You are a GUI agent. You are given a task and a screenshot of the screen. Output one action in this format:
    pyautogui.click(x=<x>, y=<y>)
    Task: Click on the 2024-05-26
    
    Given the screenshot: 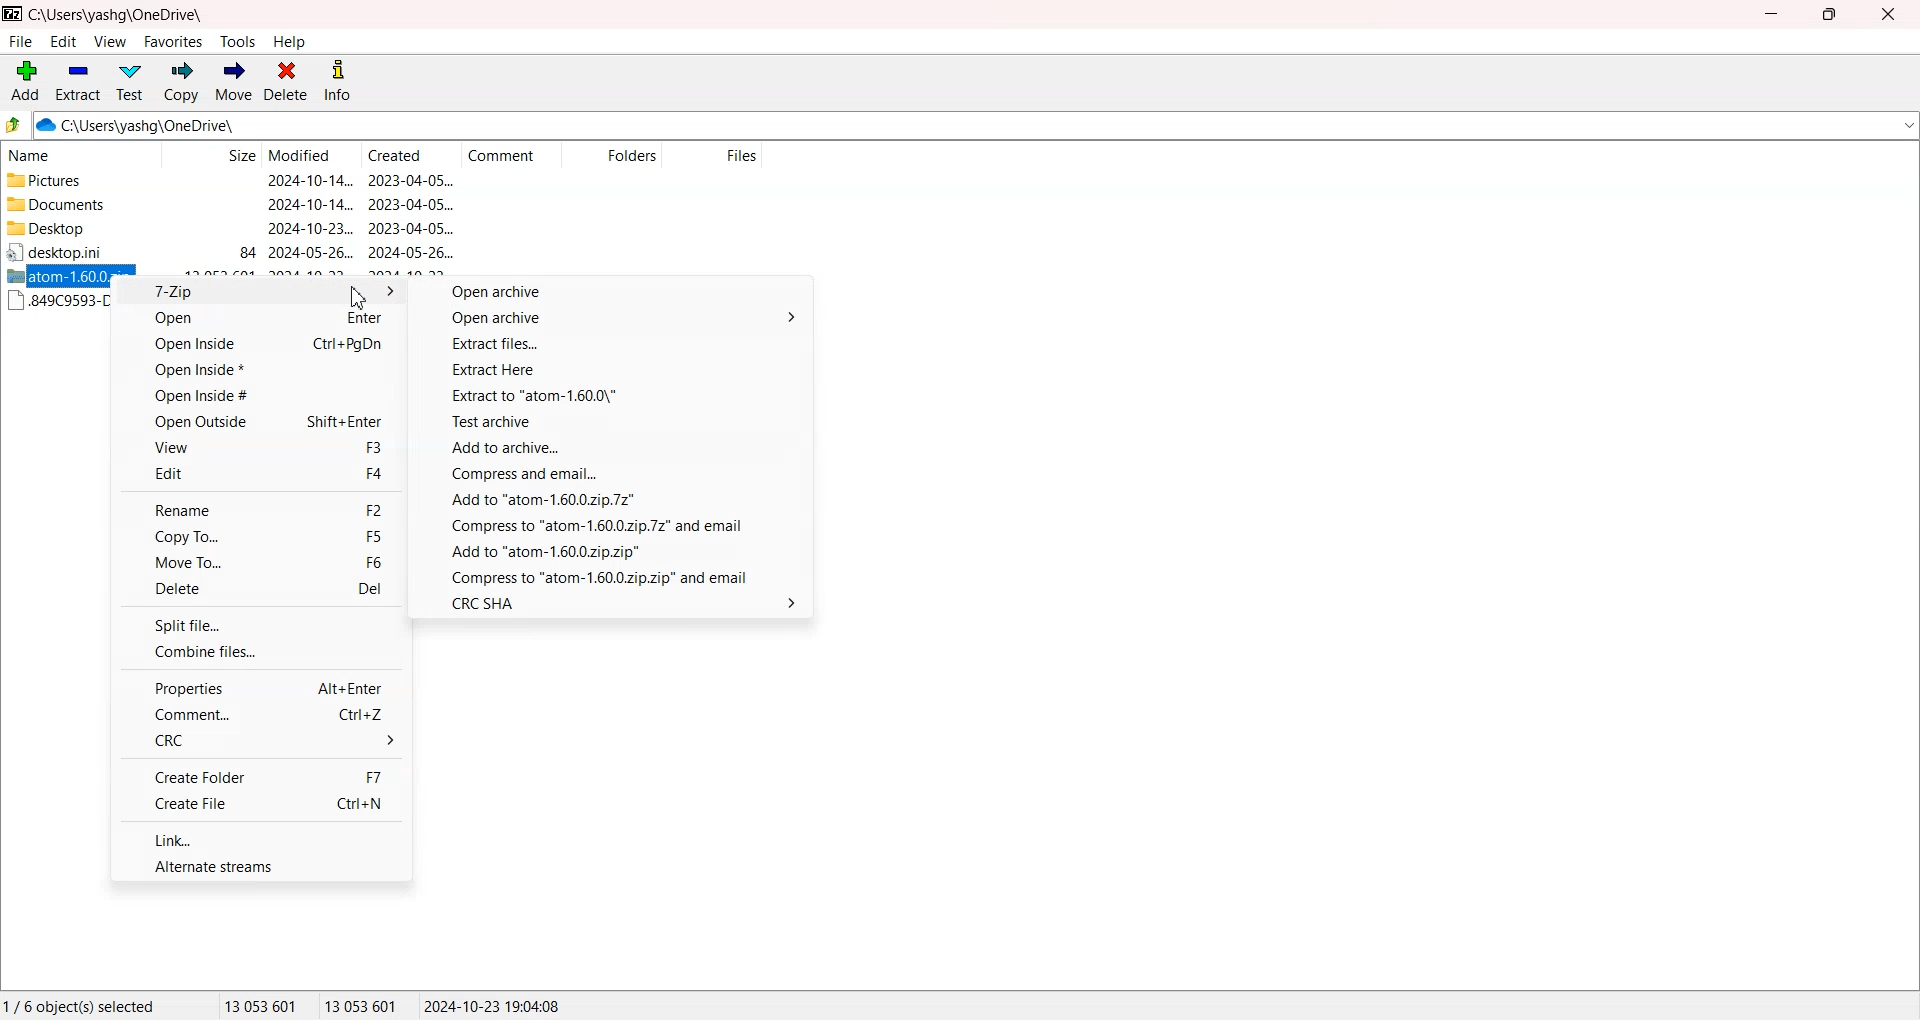 What is the action you would take?
    pyautogui.click(x=311, y=253)
    